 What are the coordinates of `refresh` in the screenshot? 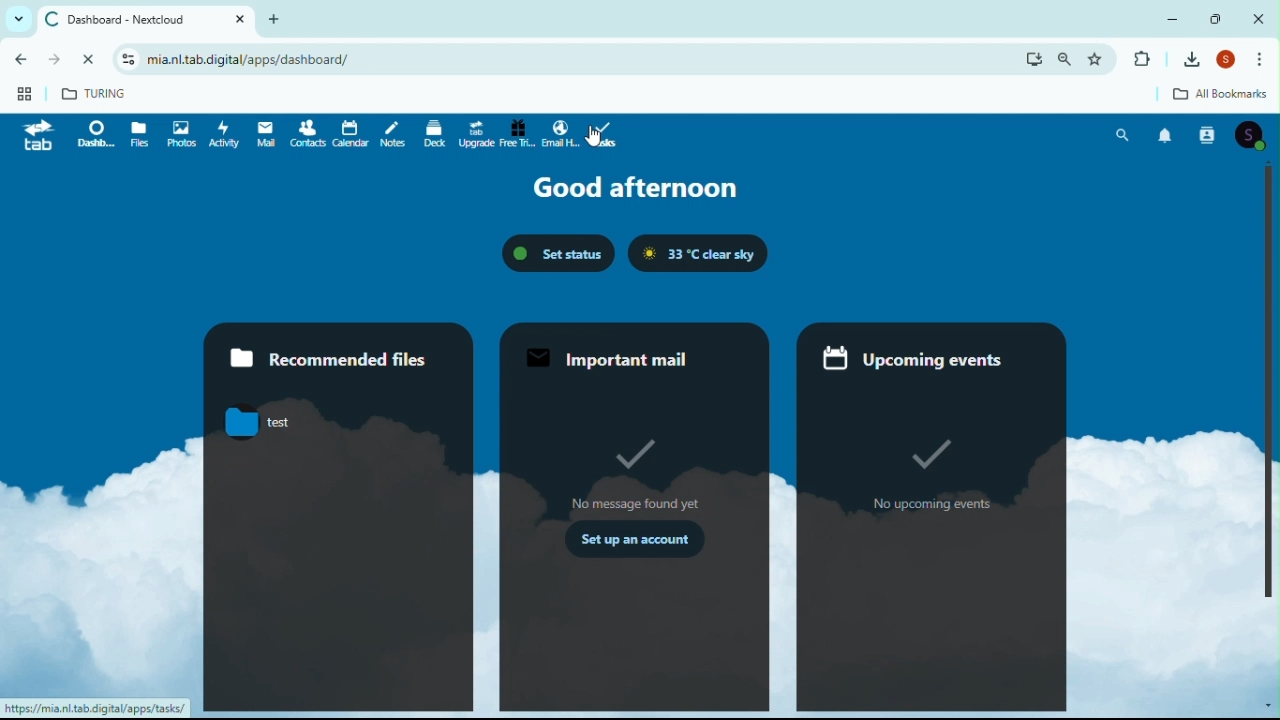 It's located at (91, 58).